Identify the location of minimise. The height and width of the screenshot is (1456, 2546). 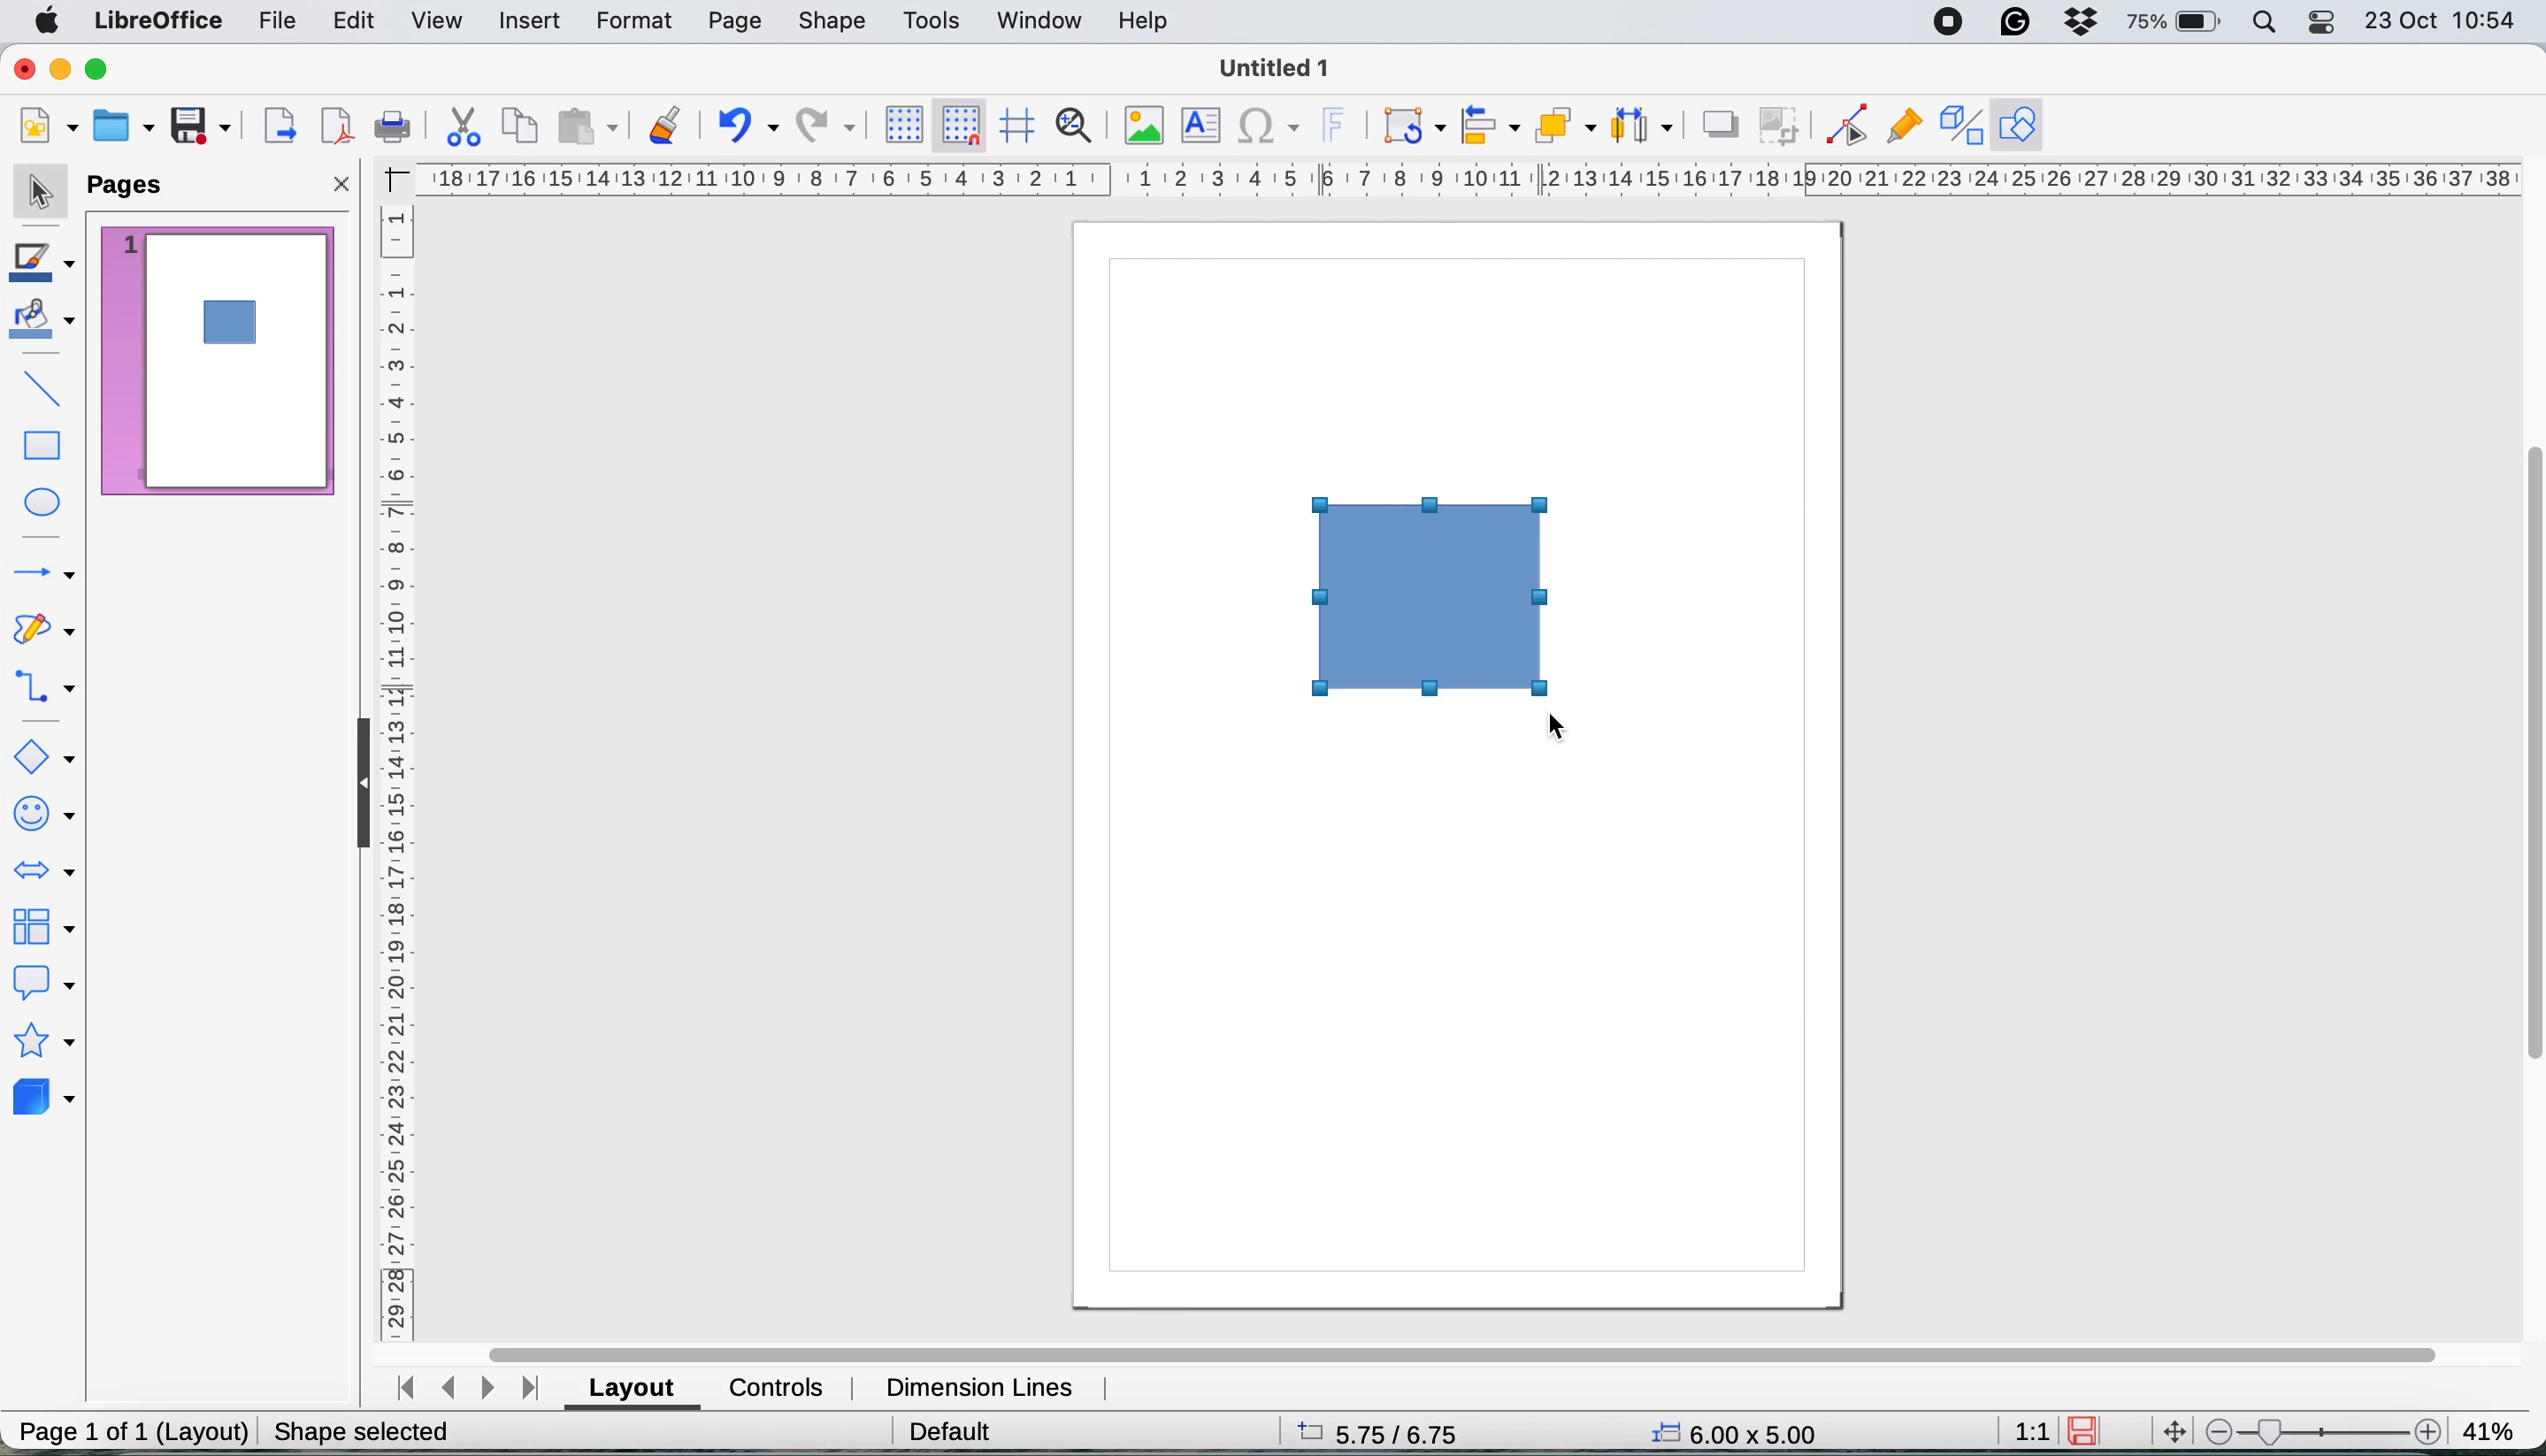
(59, 67).